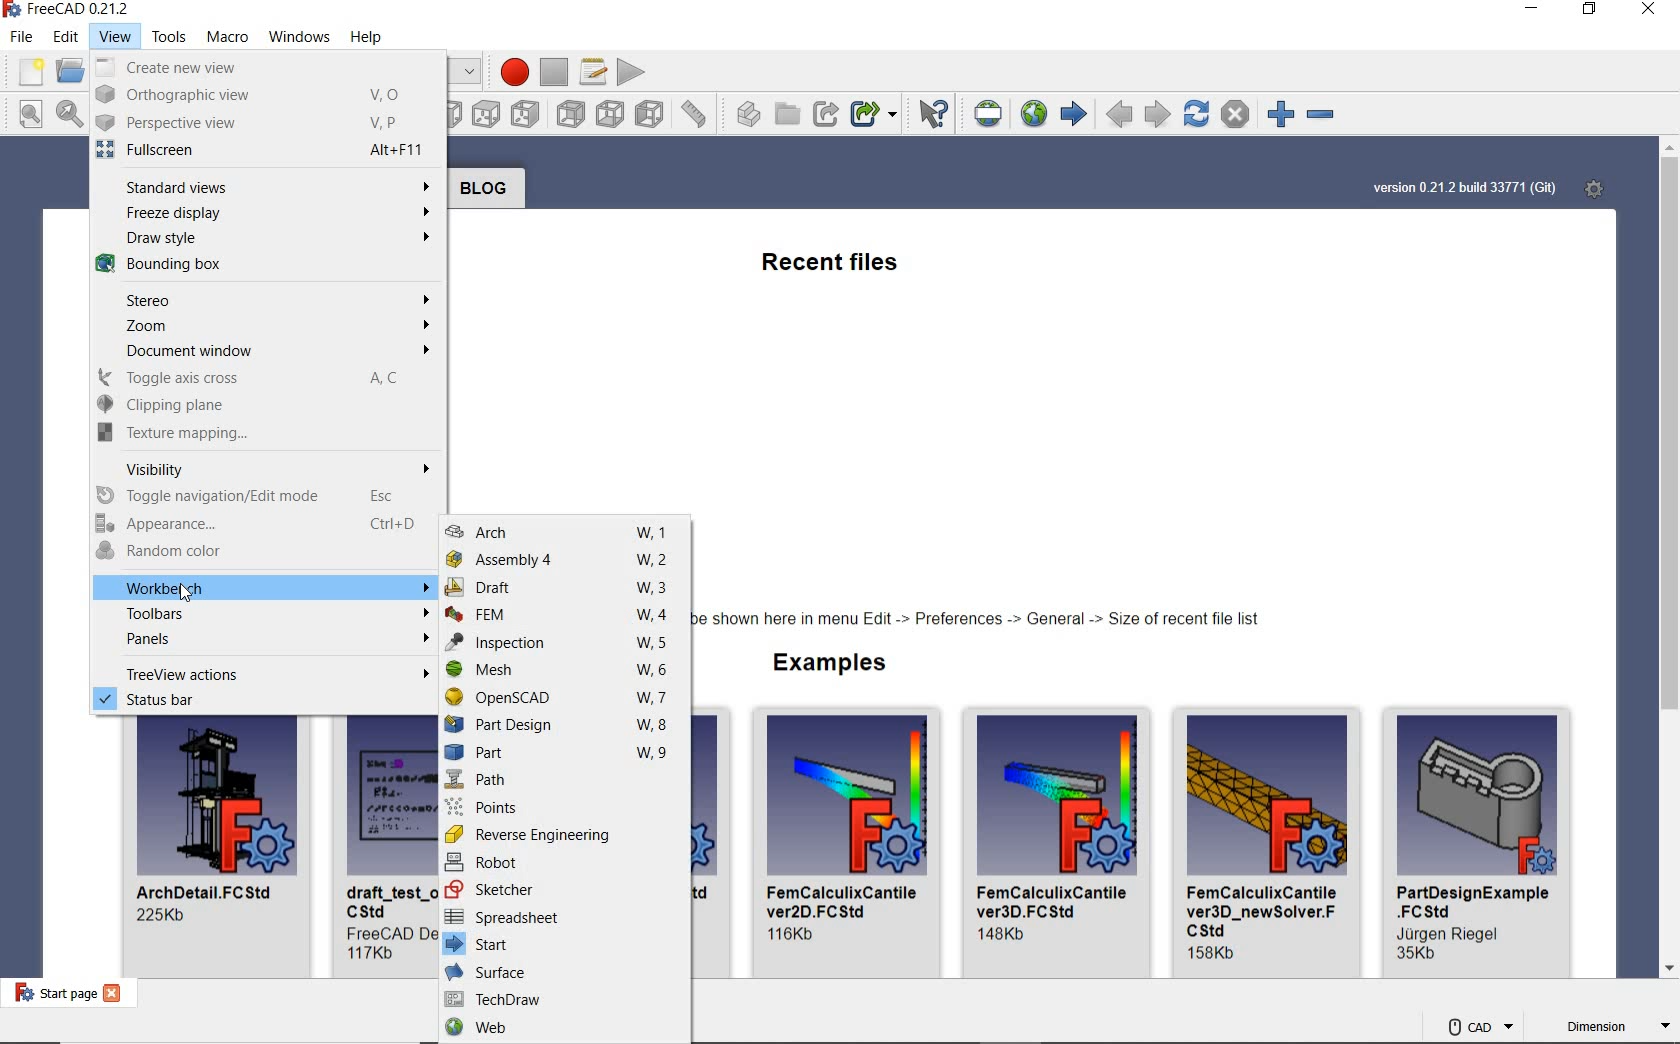 The width and height of the screenshot is (1680, 1044). Describe the element at coordinates (27, 114) in the screenshot. I see `fit all` at that location.